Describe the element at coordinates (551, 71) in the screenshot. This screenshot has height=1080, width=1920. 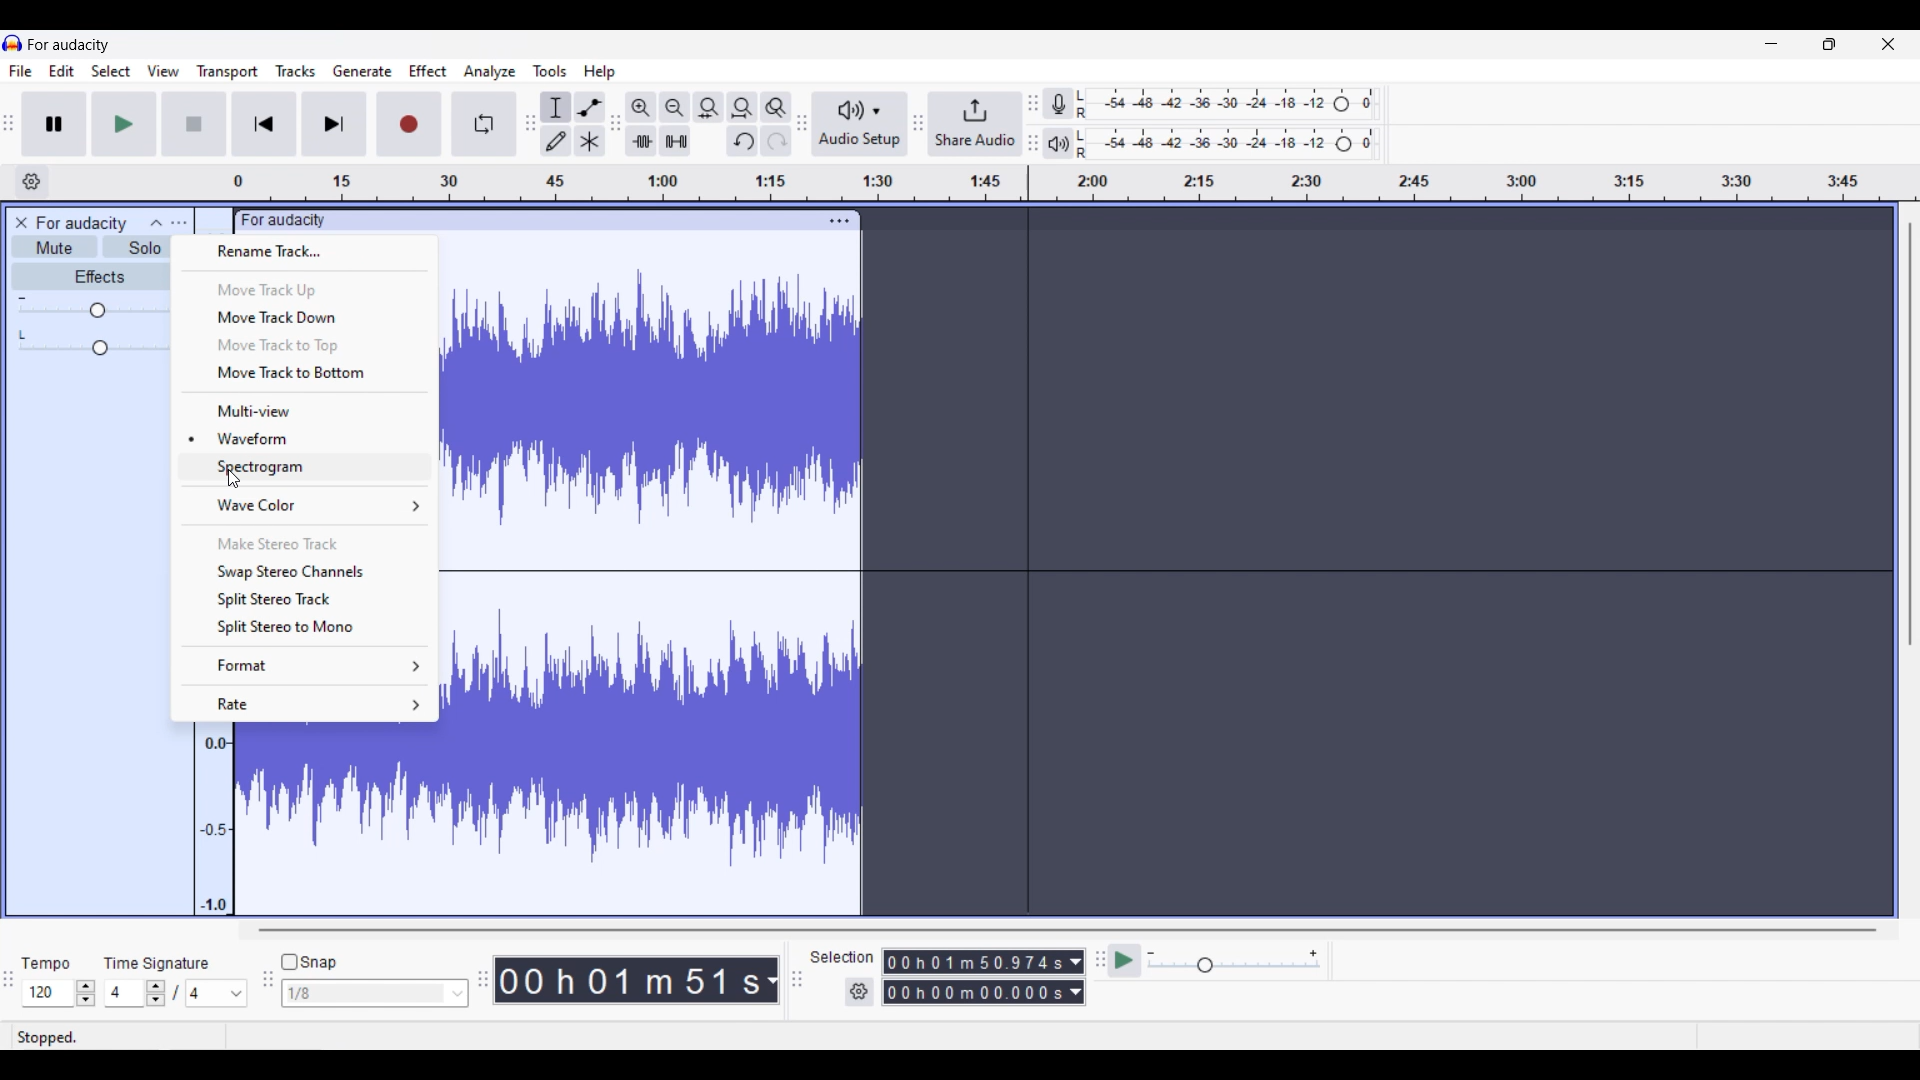
I see `Tools menu` at that location.